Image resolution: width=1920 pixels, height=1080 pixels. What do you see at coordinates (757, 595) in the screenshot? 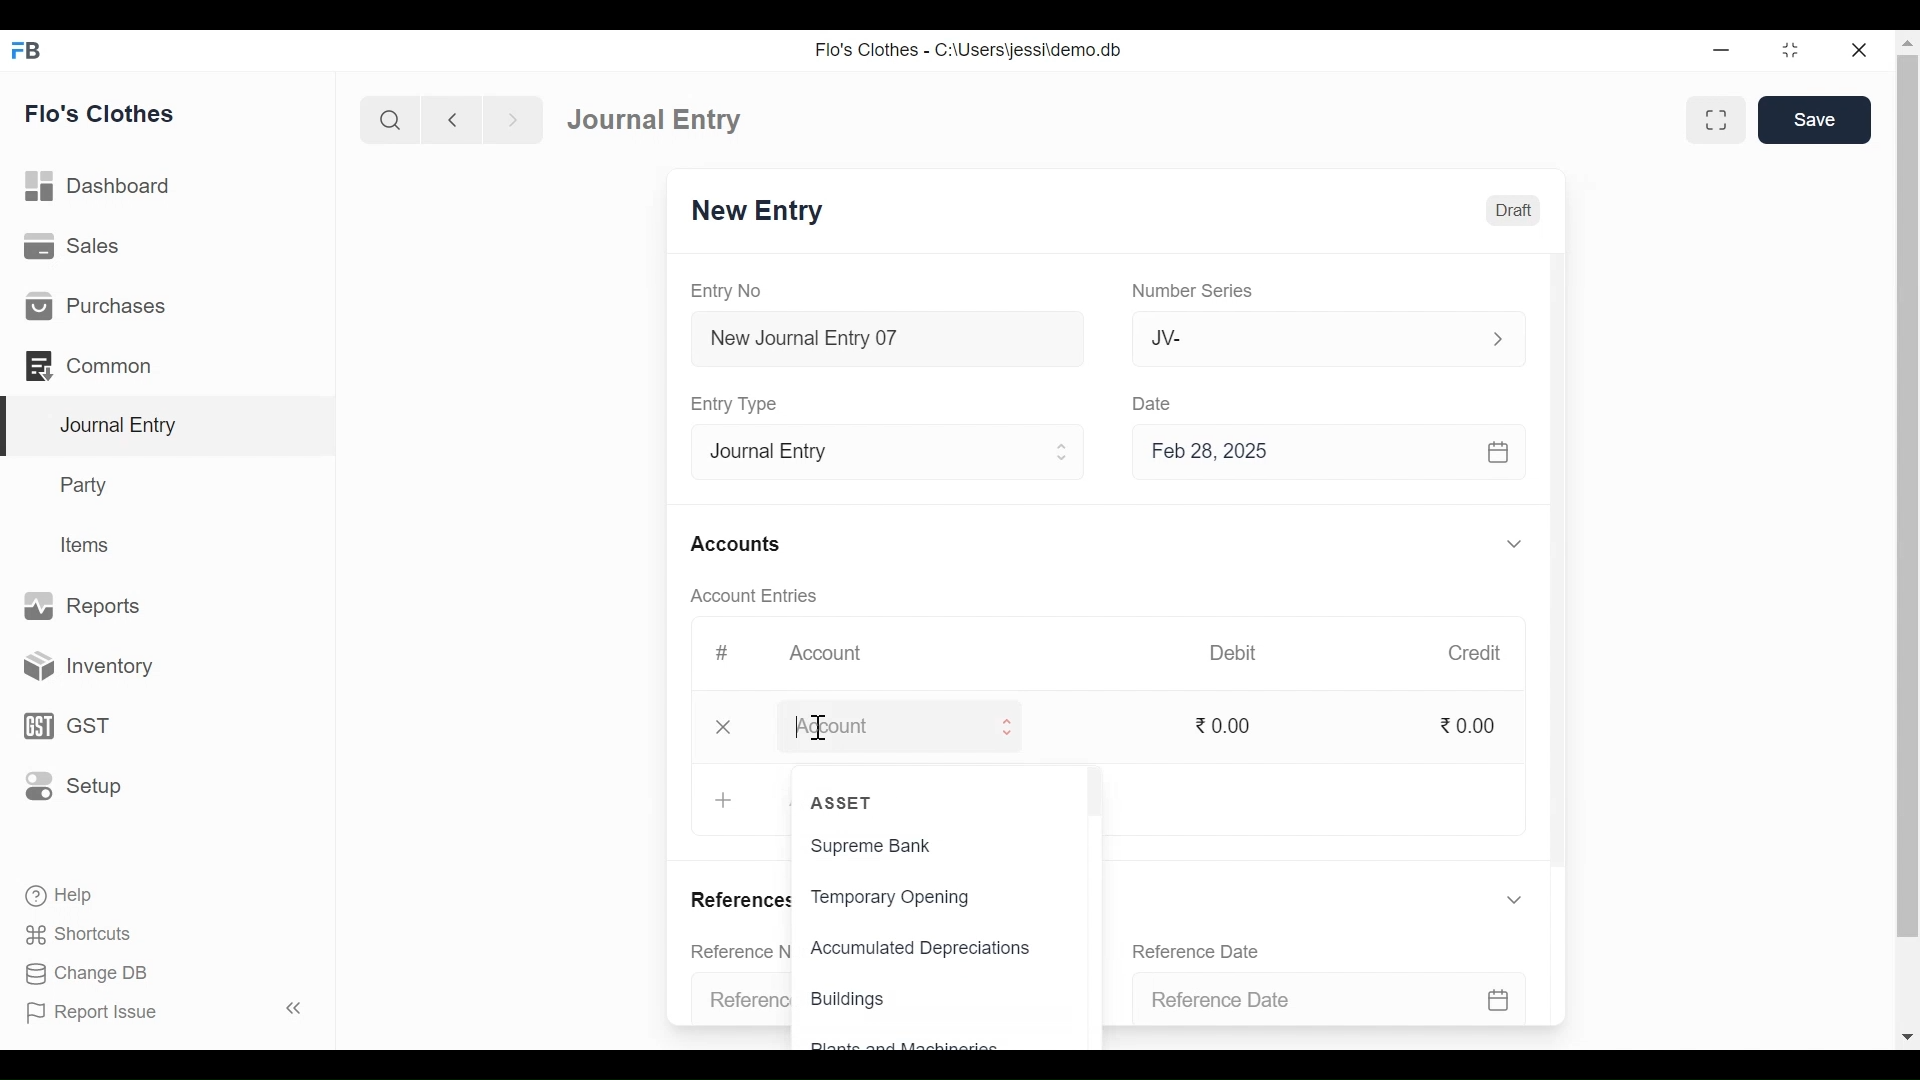
I see `Account Entries` at bounding box center [757, 595].